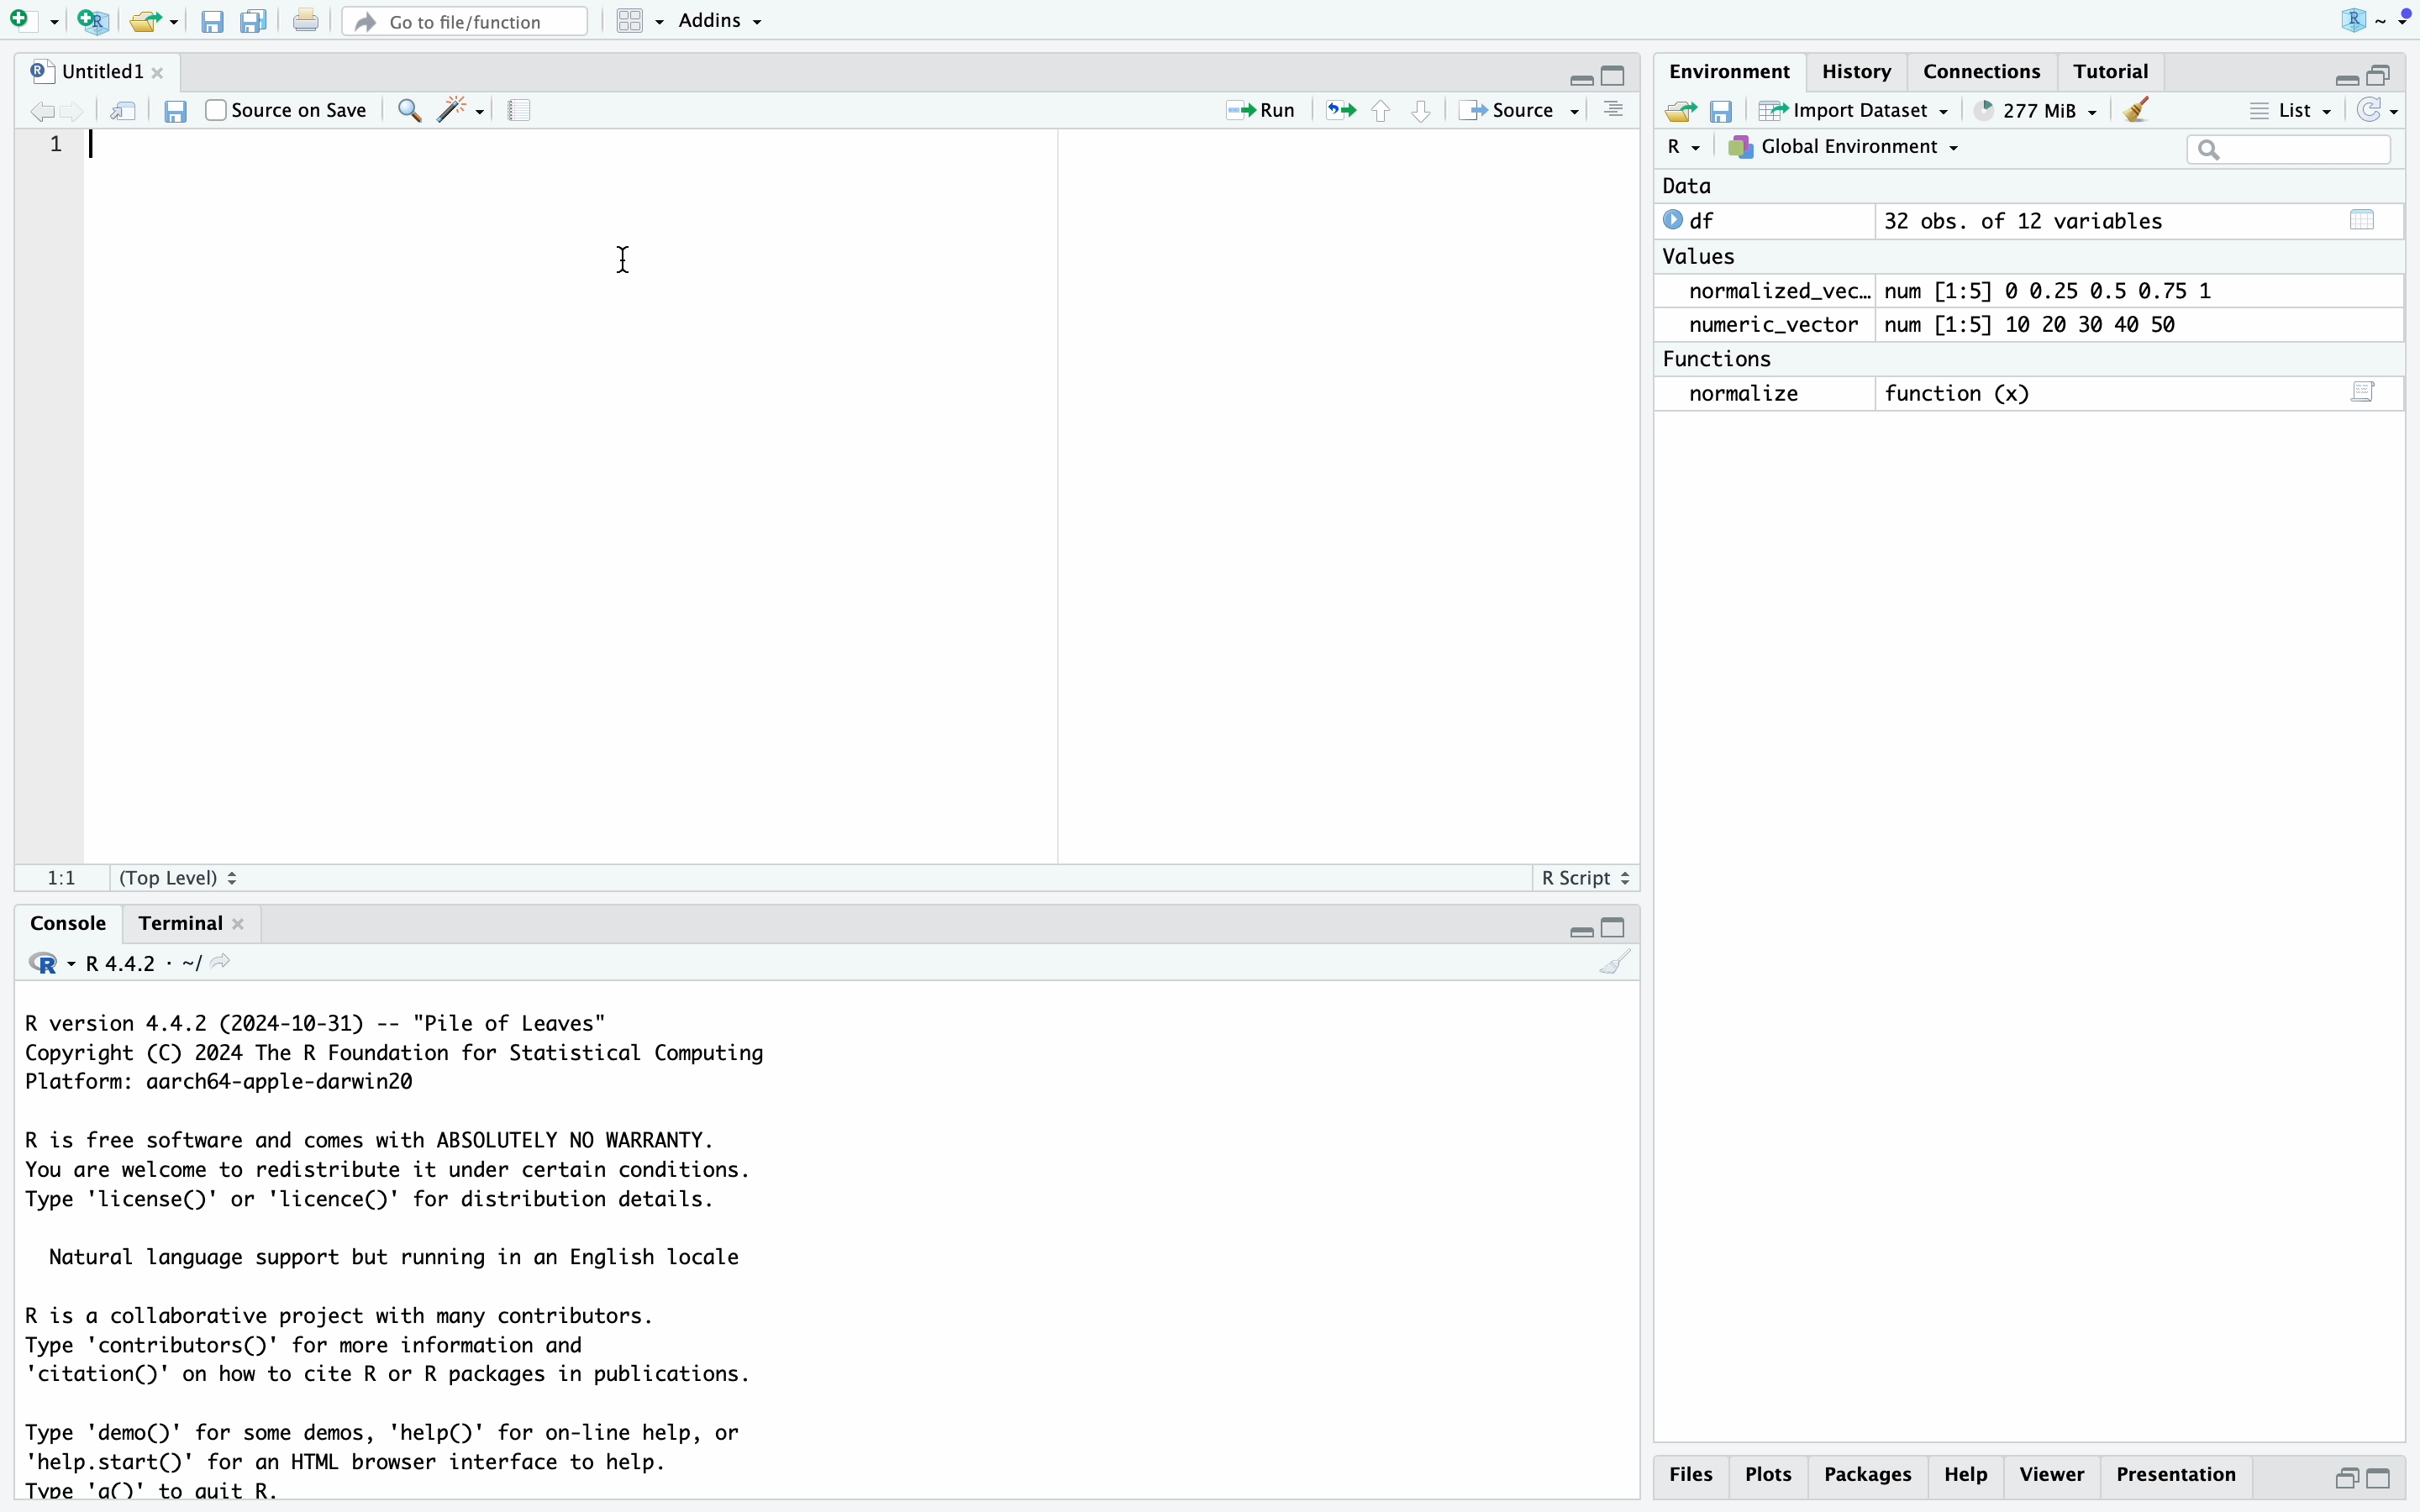 This screenshot has height=1512, width=2420. I want to click on MAXIMISE, so click(1619, 924).